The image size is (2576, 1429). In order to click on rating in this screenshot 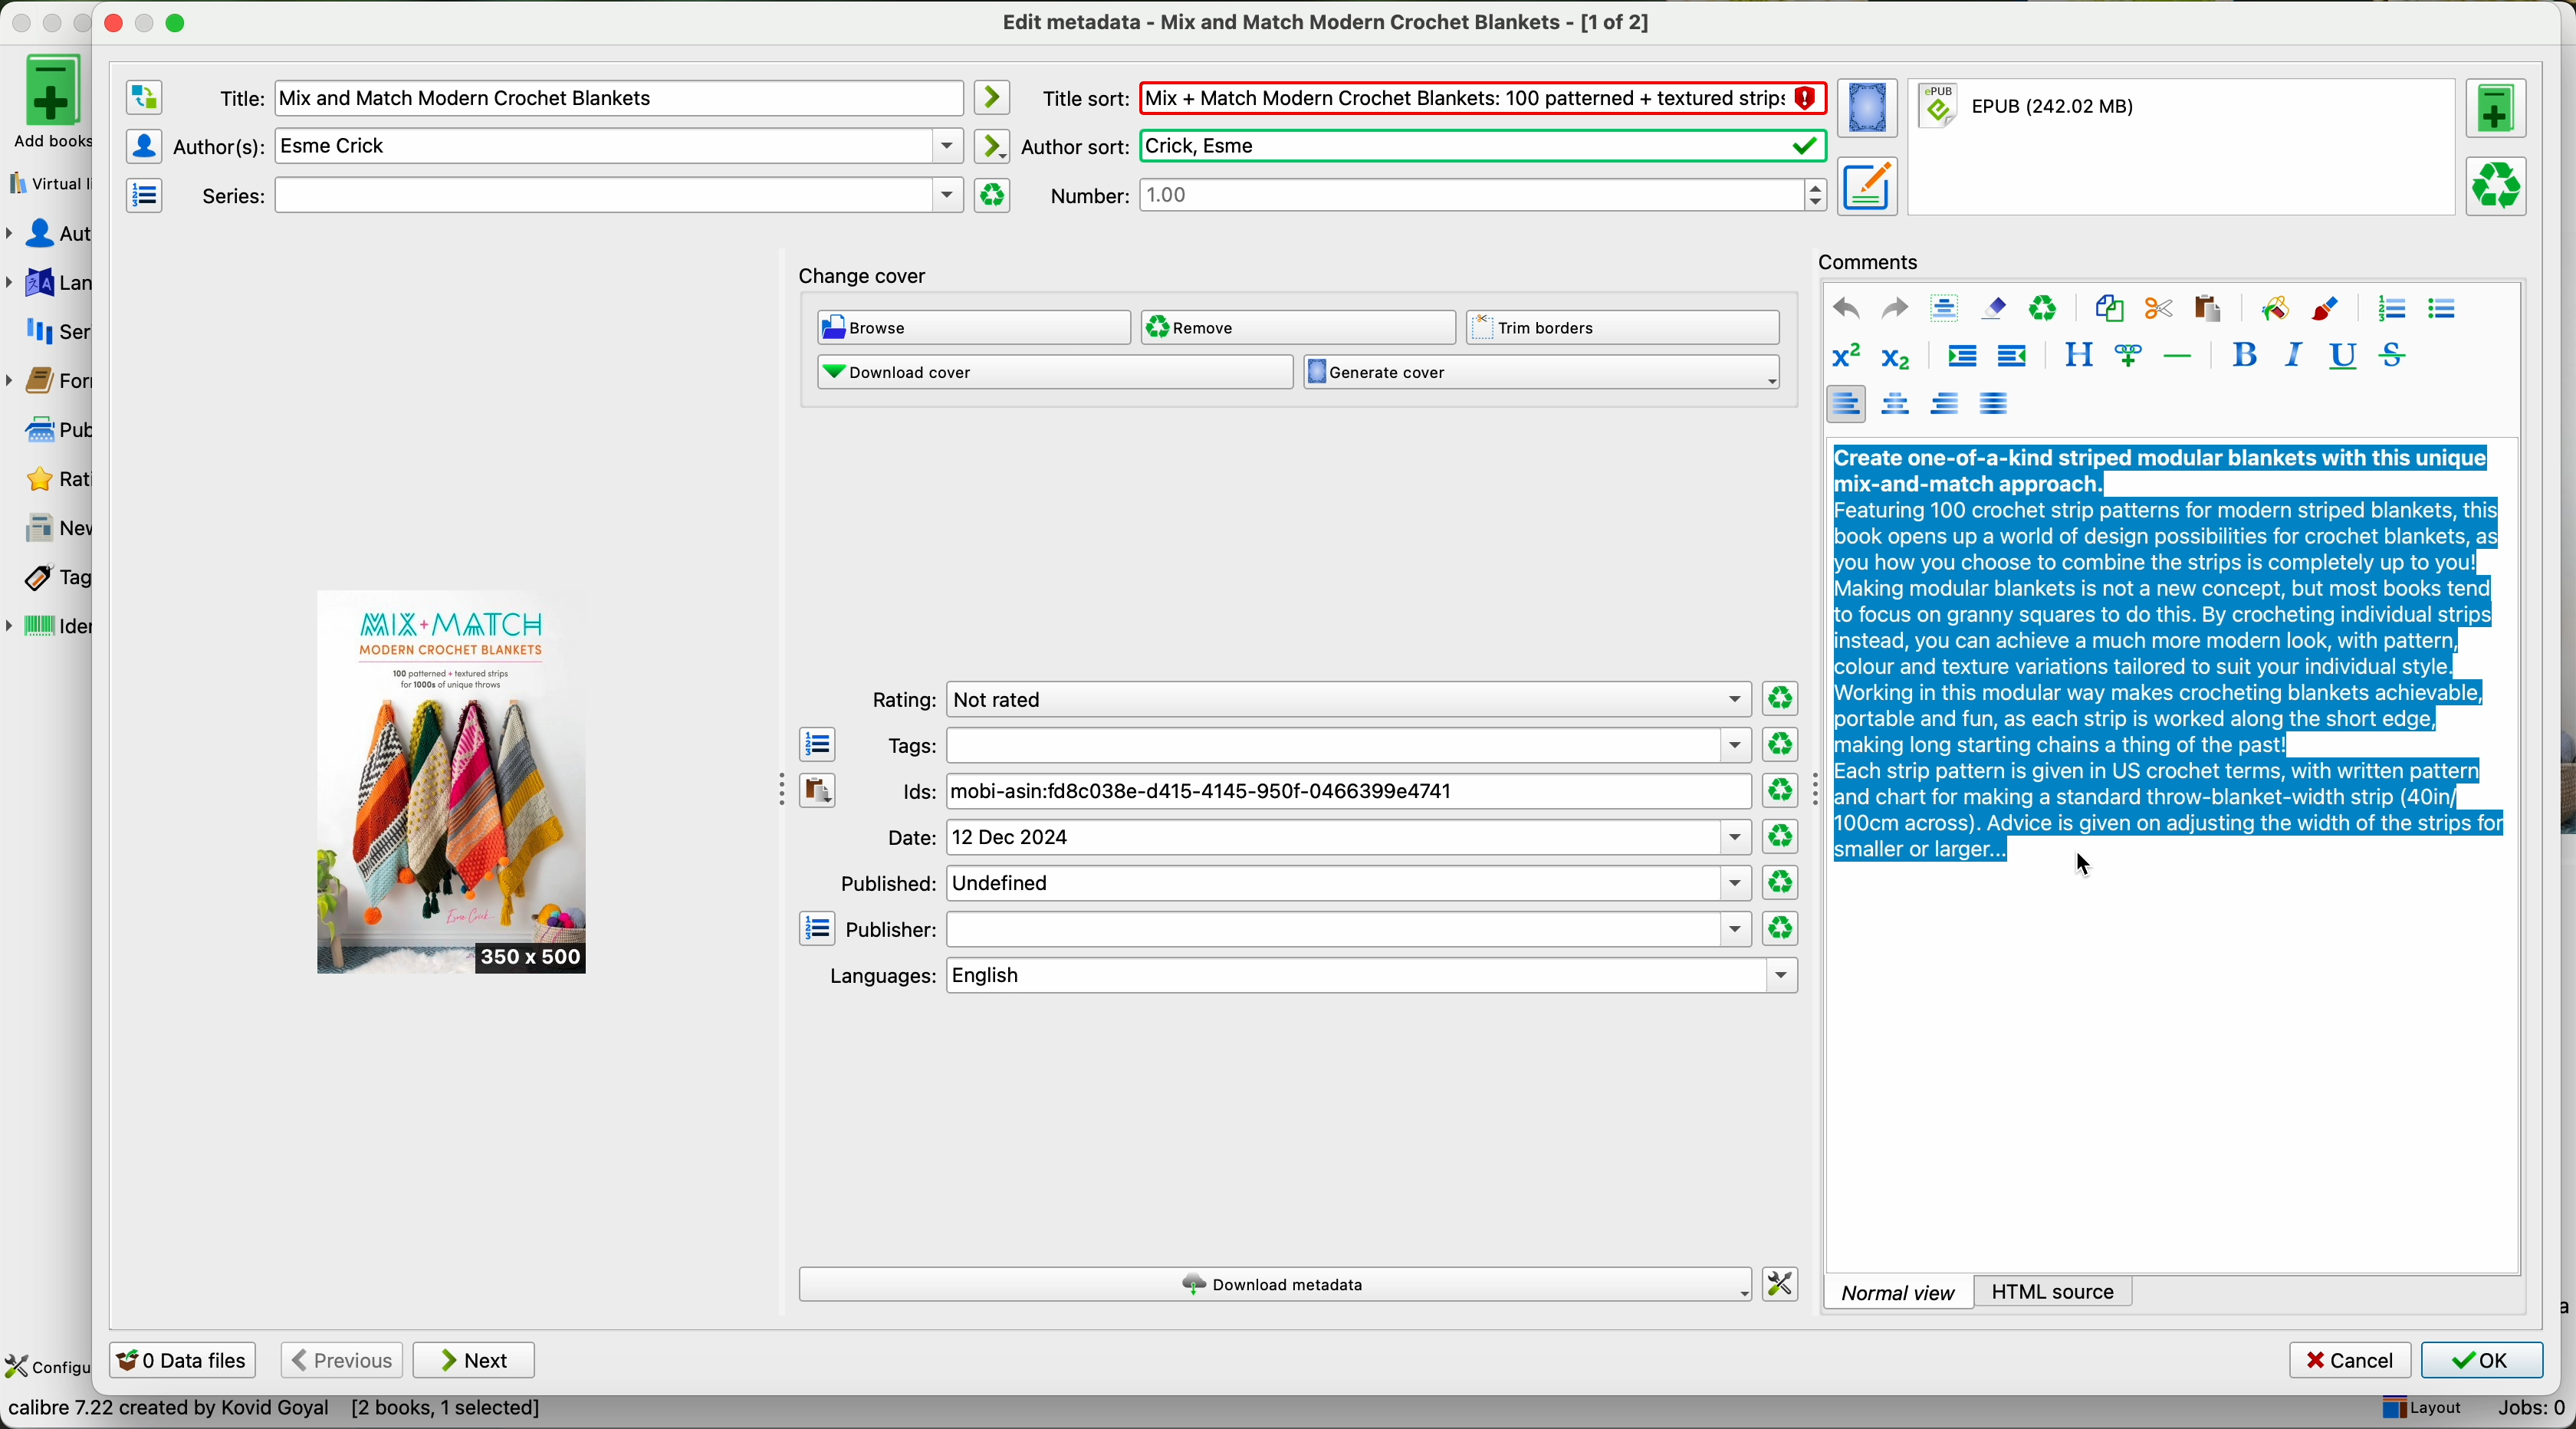, I will do `click(1306, 700)`.